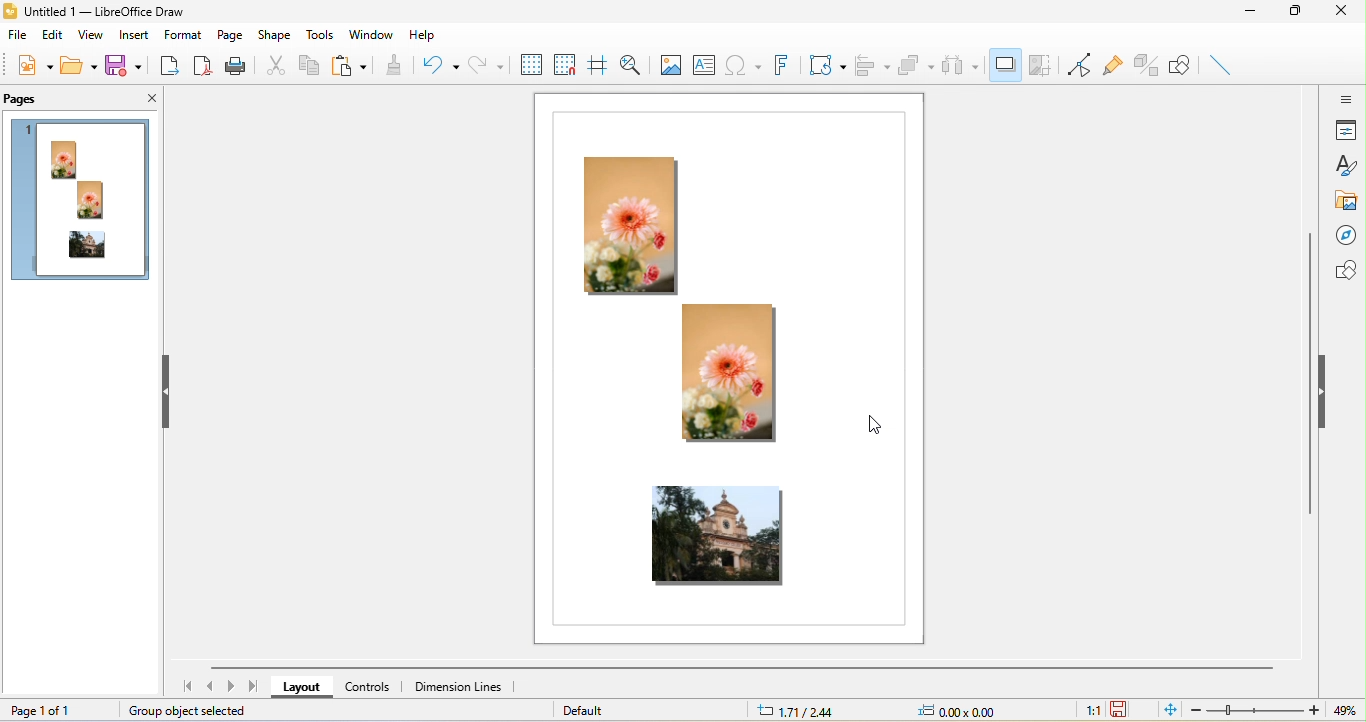 This screenshot has width=1366, height=722. I want to click on shadow, so click(1004, 67).